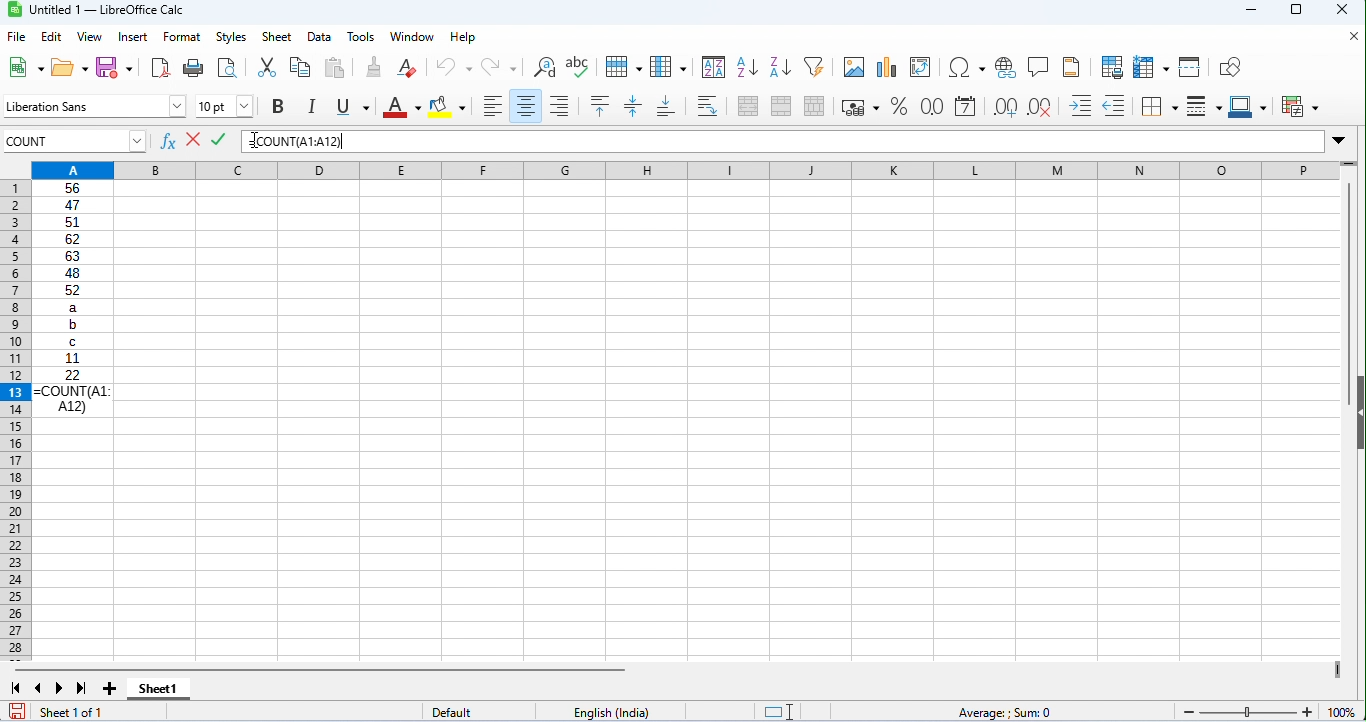 The height and width of the screenshot is (722, 1366). What do you see at coordinates (1039, 108) in the screenshot?
I see `delete decimal place` at bounding box center [1039, 108].